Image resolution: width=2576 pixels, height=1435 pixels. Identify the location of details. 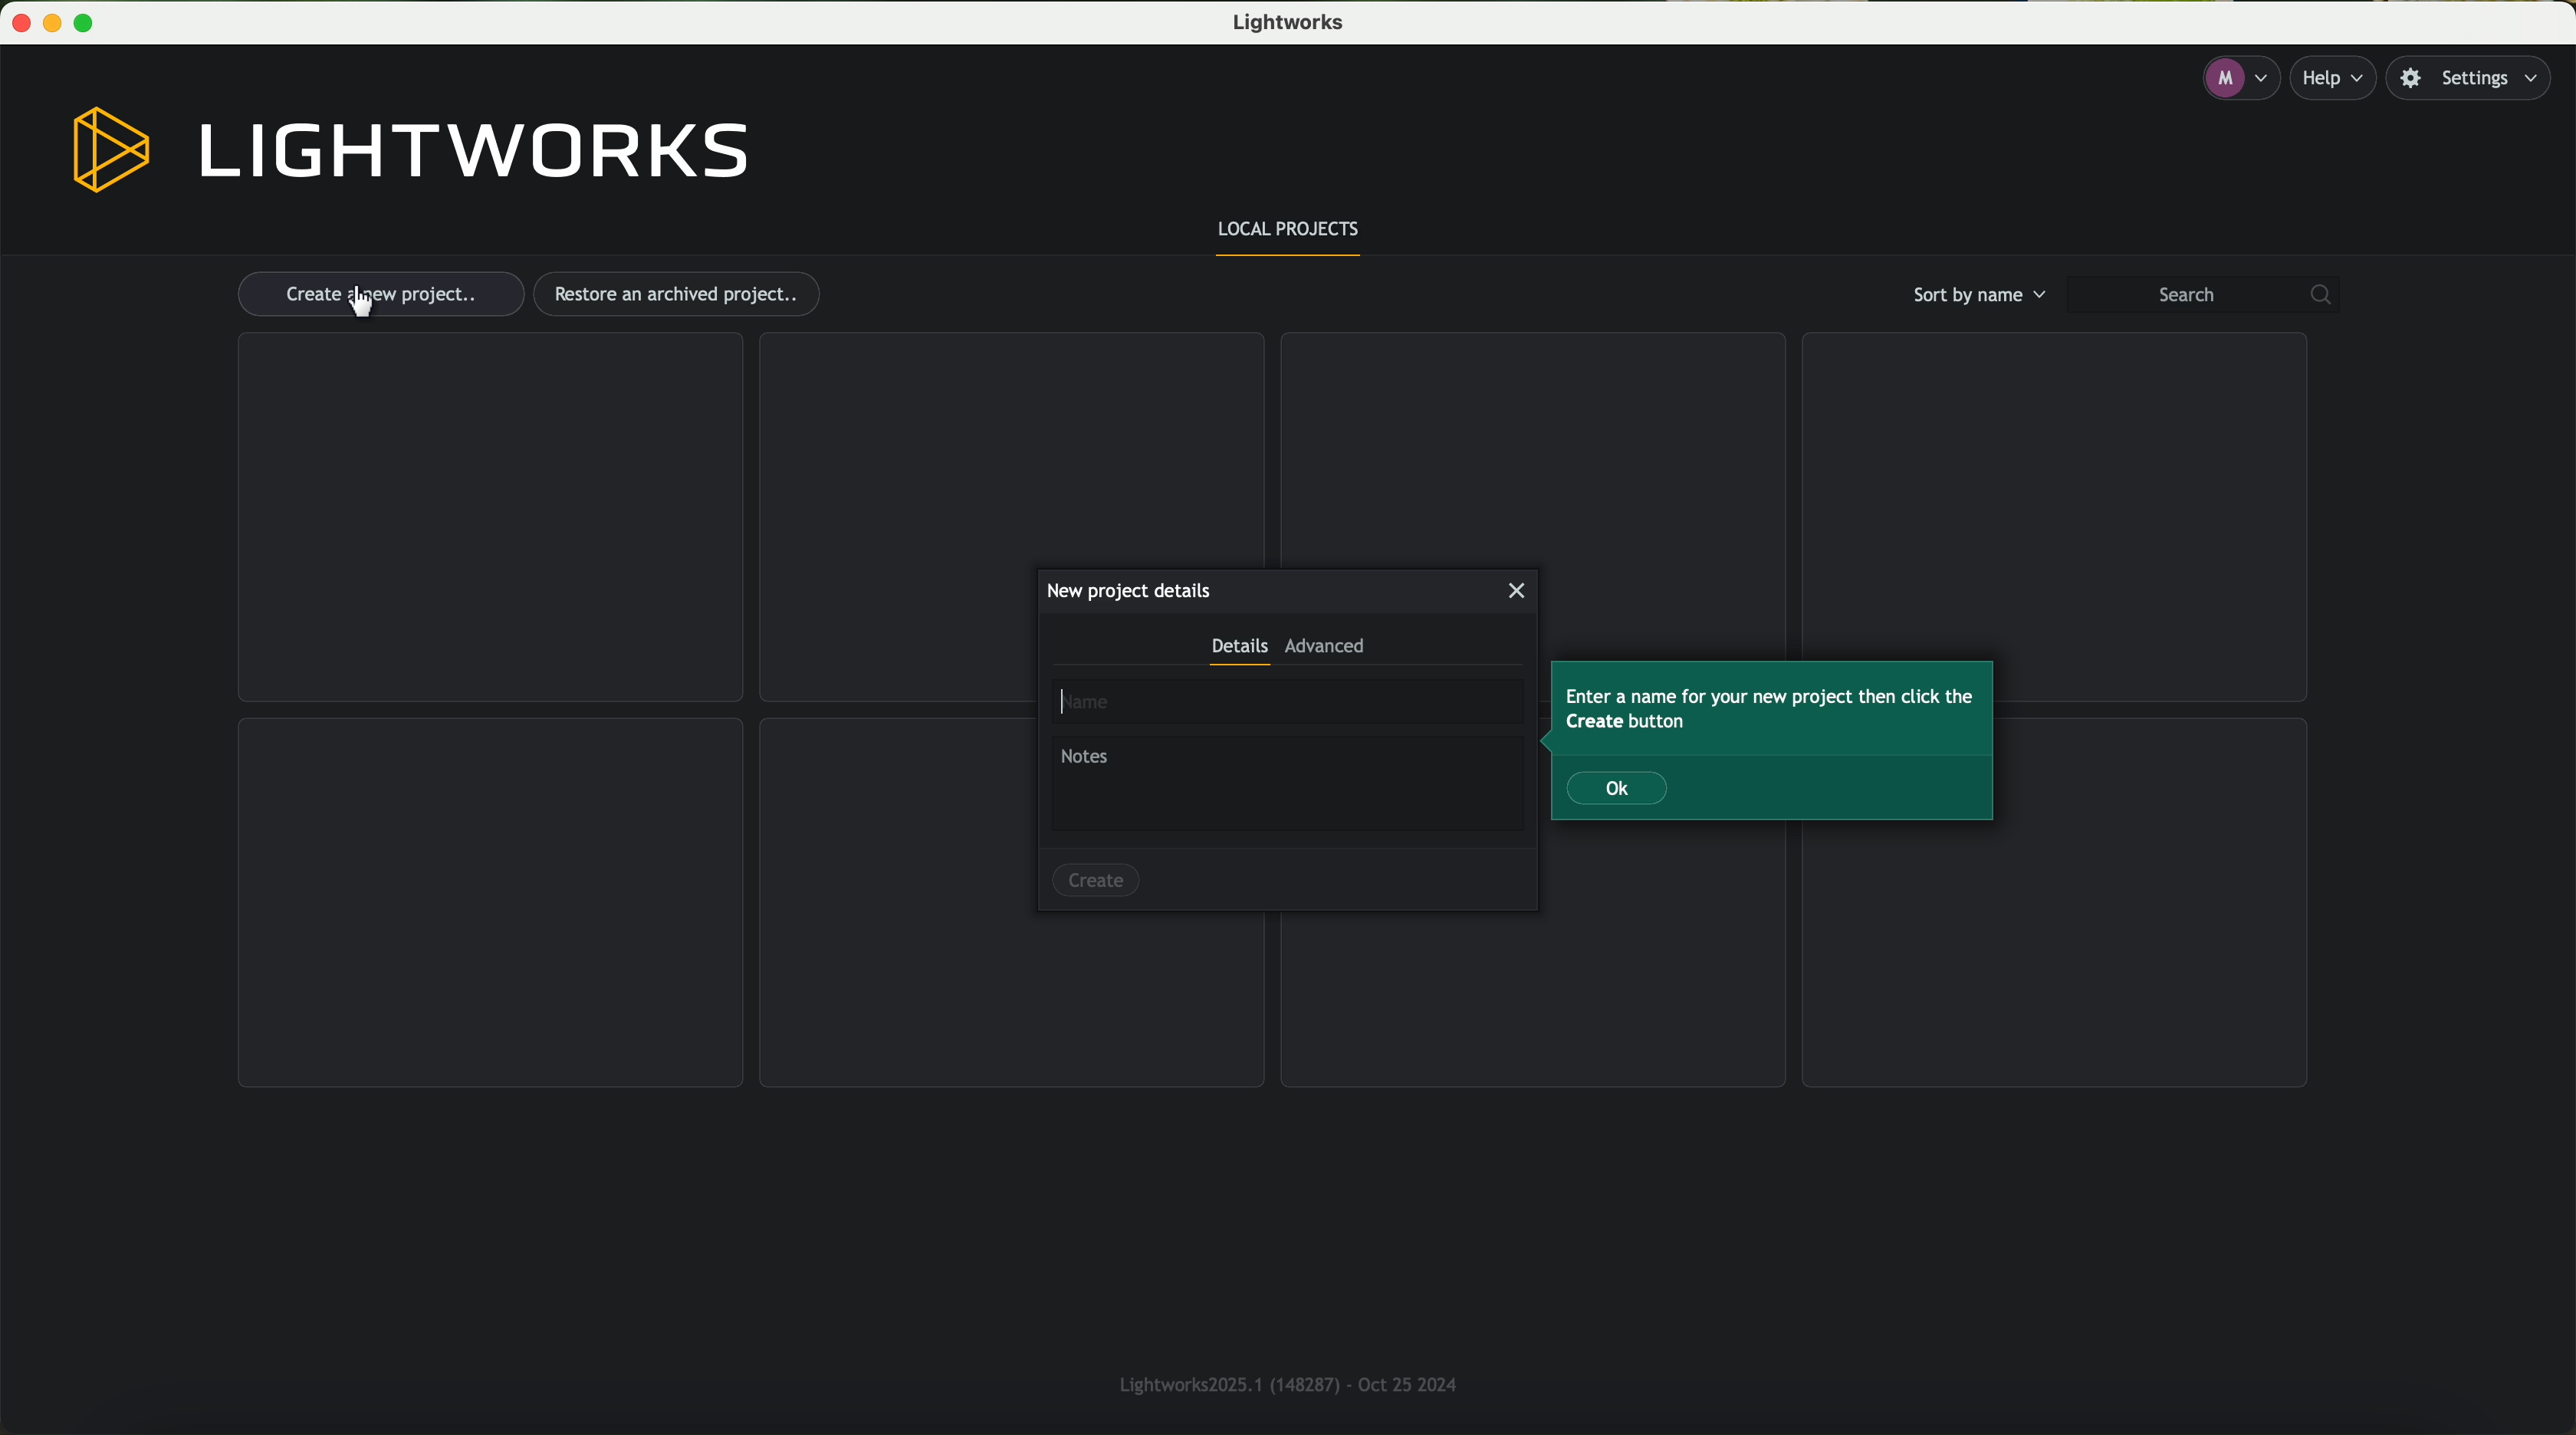
(1238, 652).